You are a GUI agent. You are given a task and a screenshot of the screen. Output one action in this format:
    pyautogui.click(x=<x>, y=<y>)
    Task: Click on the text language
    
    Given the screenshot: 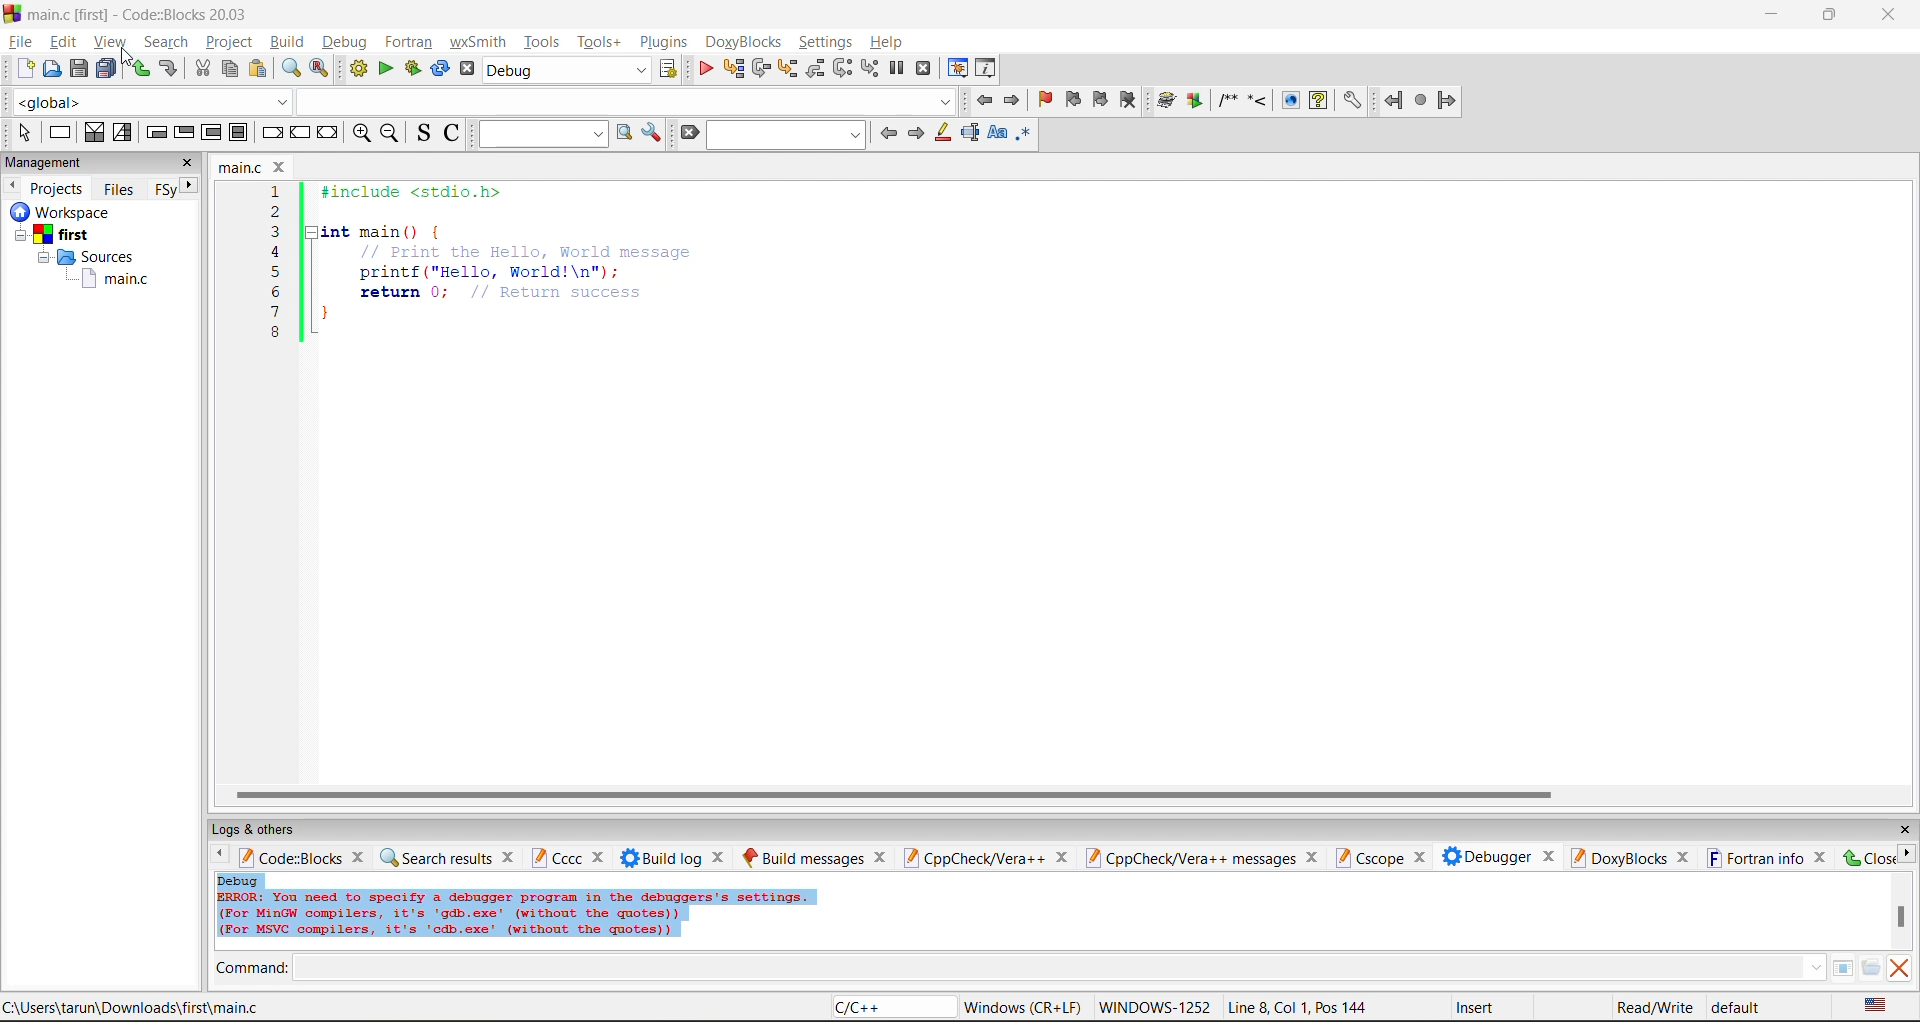 What is the action you would take?
    pyautogui.click(x=1873, y=1005)
    